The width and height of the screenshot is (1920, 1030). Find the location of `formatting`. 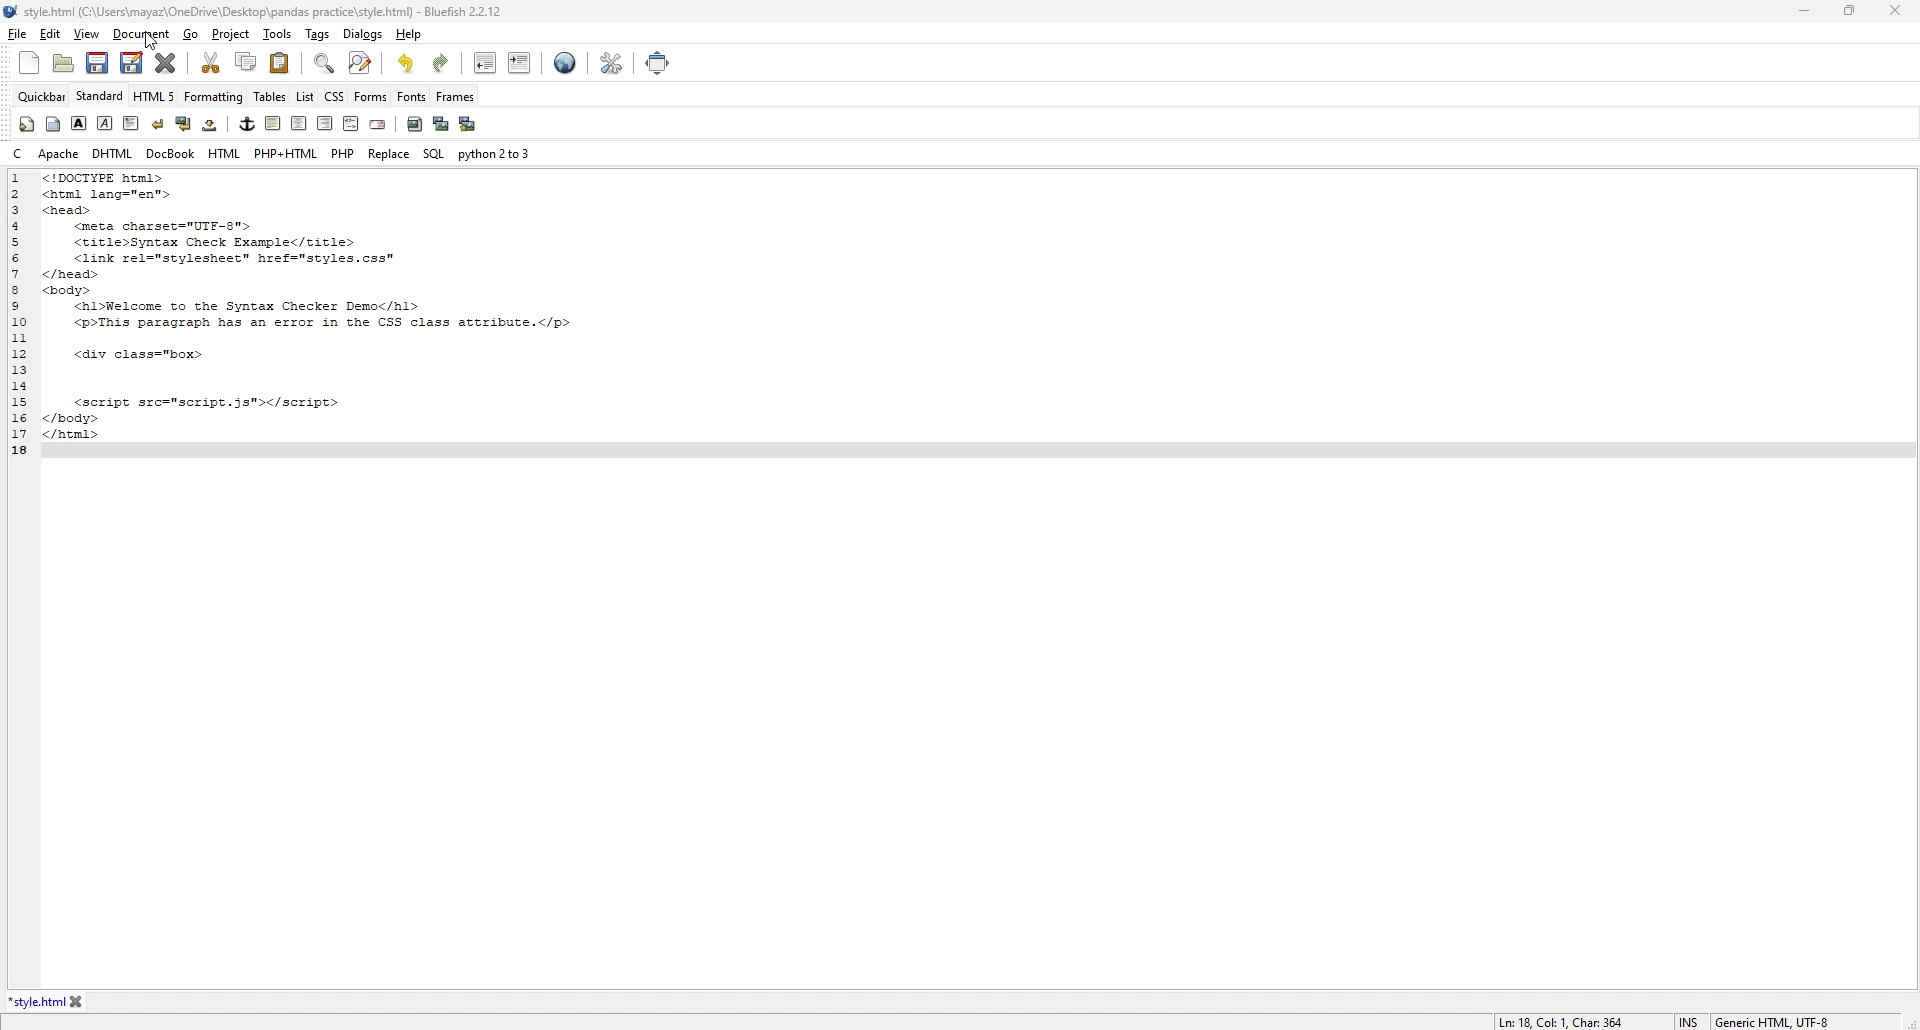

formatting is located at coordinates (214, 97).